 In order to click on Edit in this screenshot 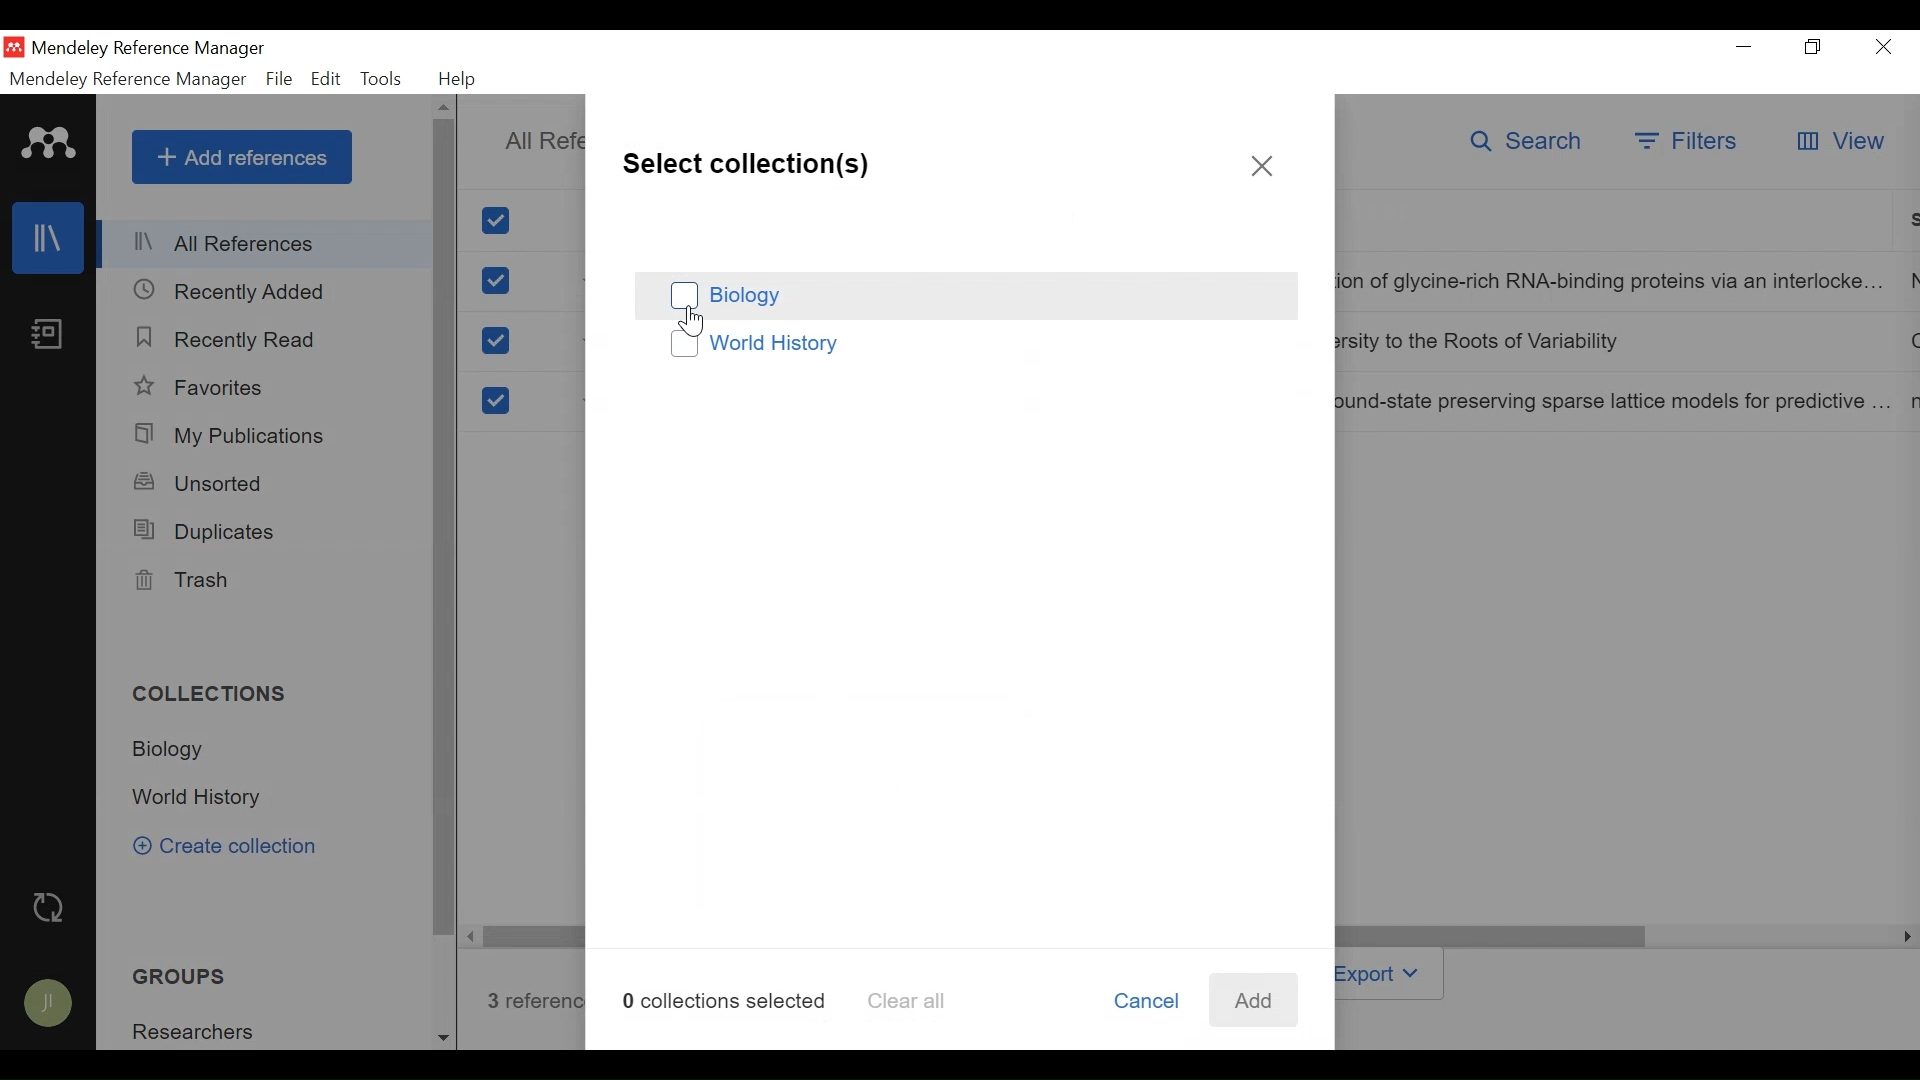, I will do `click(325, 79)`.